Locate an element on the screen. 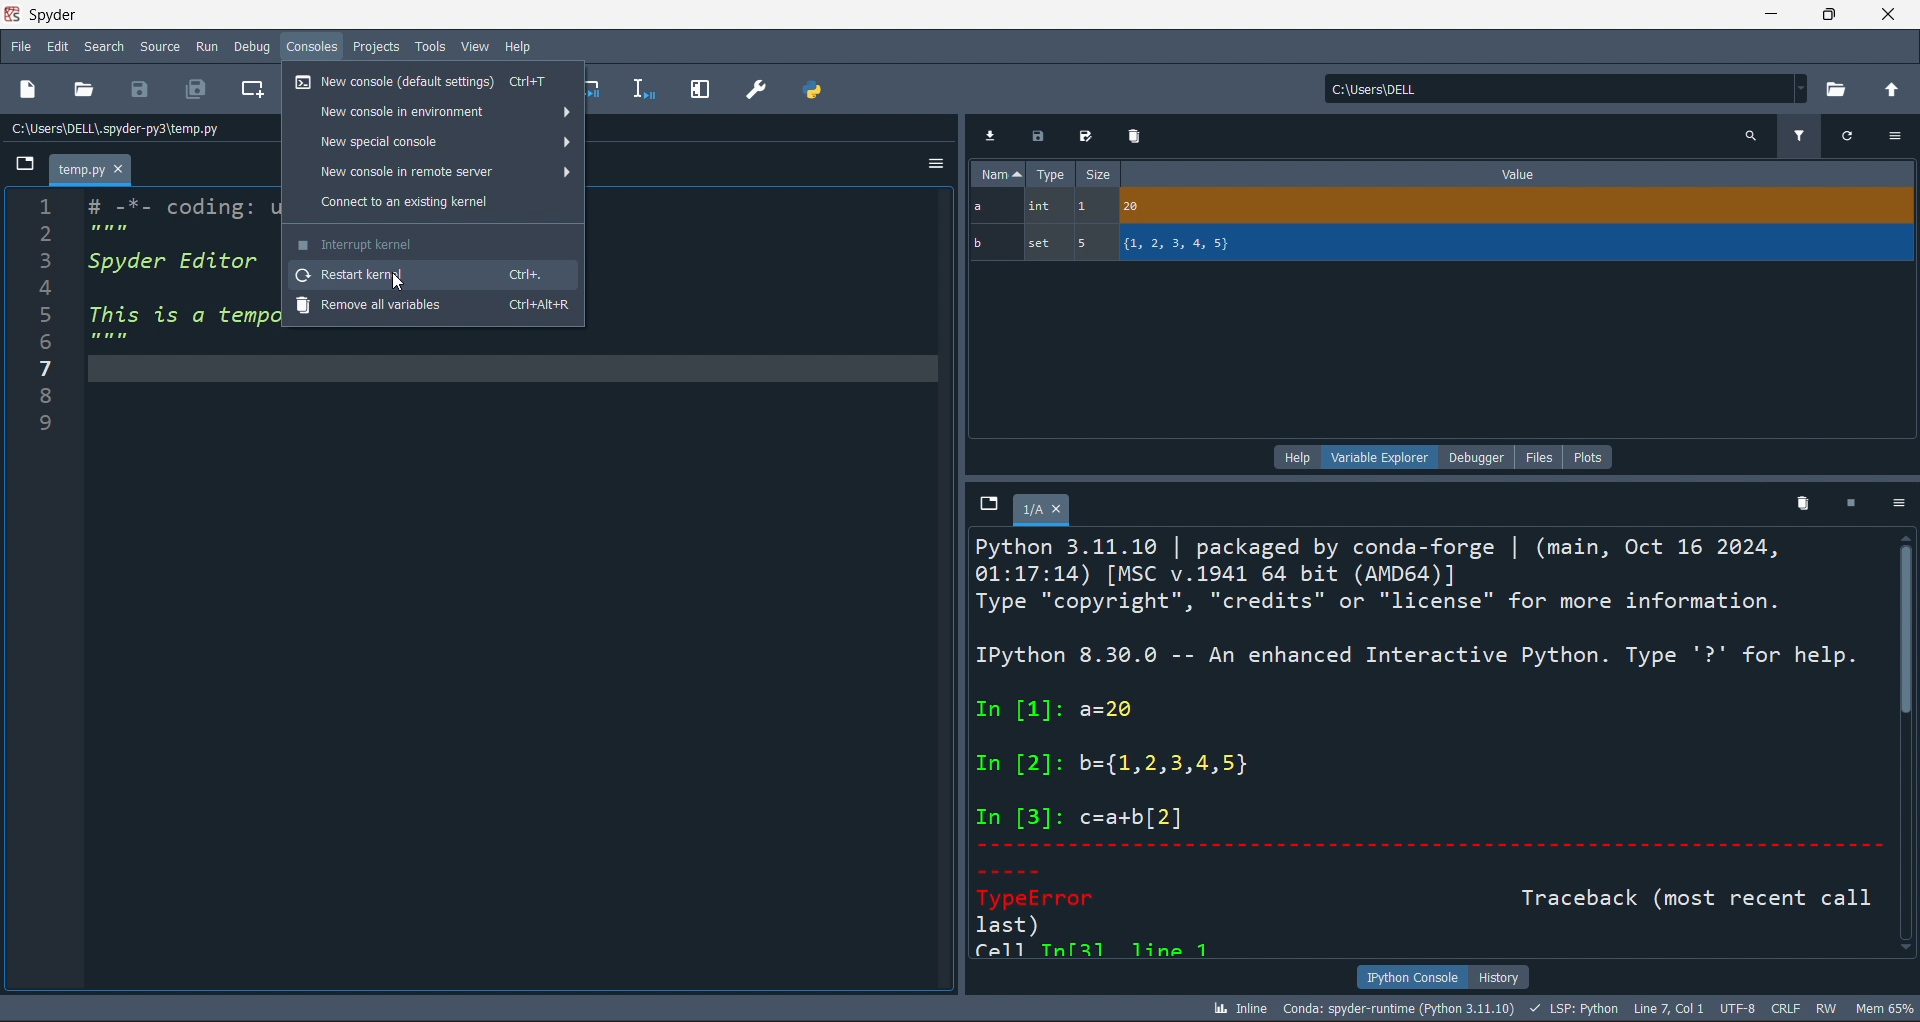 This screenshot has width=1920, height=1022. spyder logo is located at coordinates (14, 12).